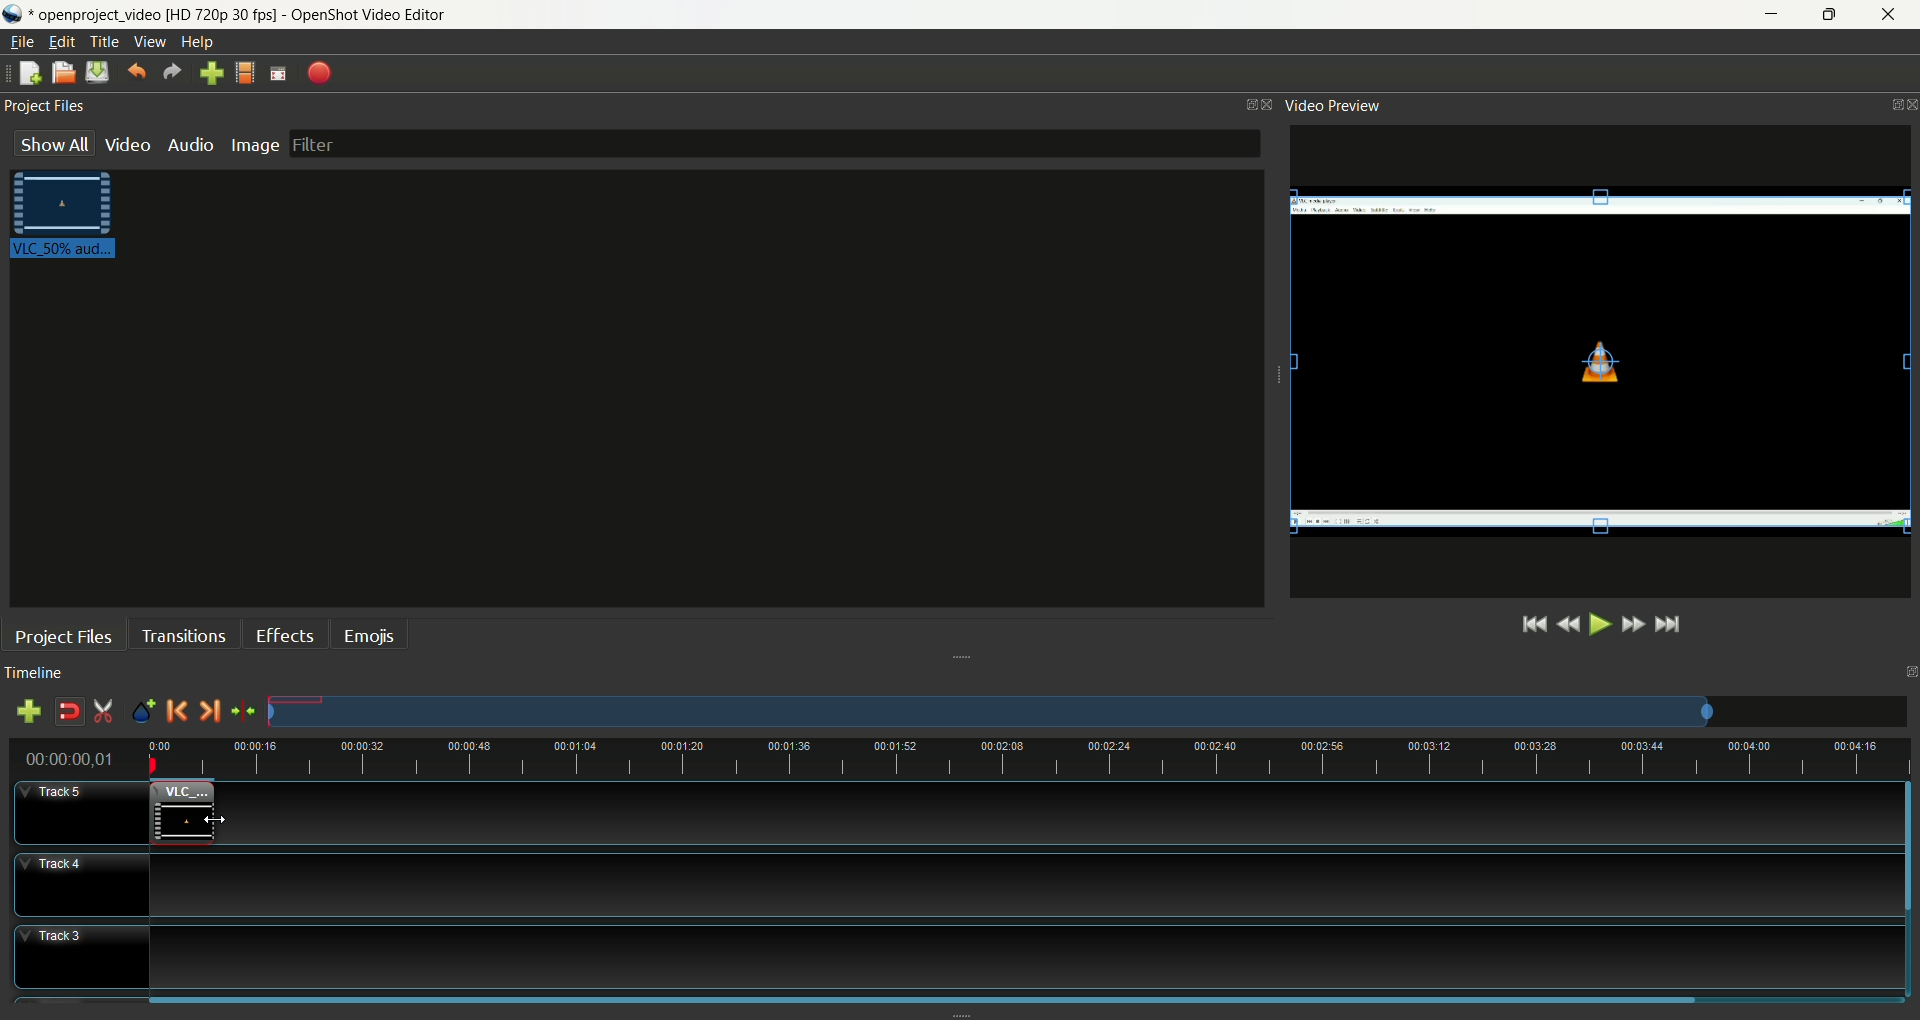 Image resolution: width=1920 pixels, height=1020 pixels. What do you see at coordinates (1339, 108) in the screenshot?
I see `video preview` at bounding box center [1339, 108].